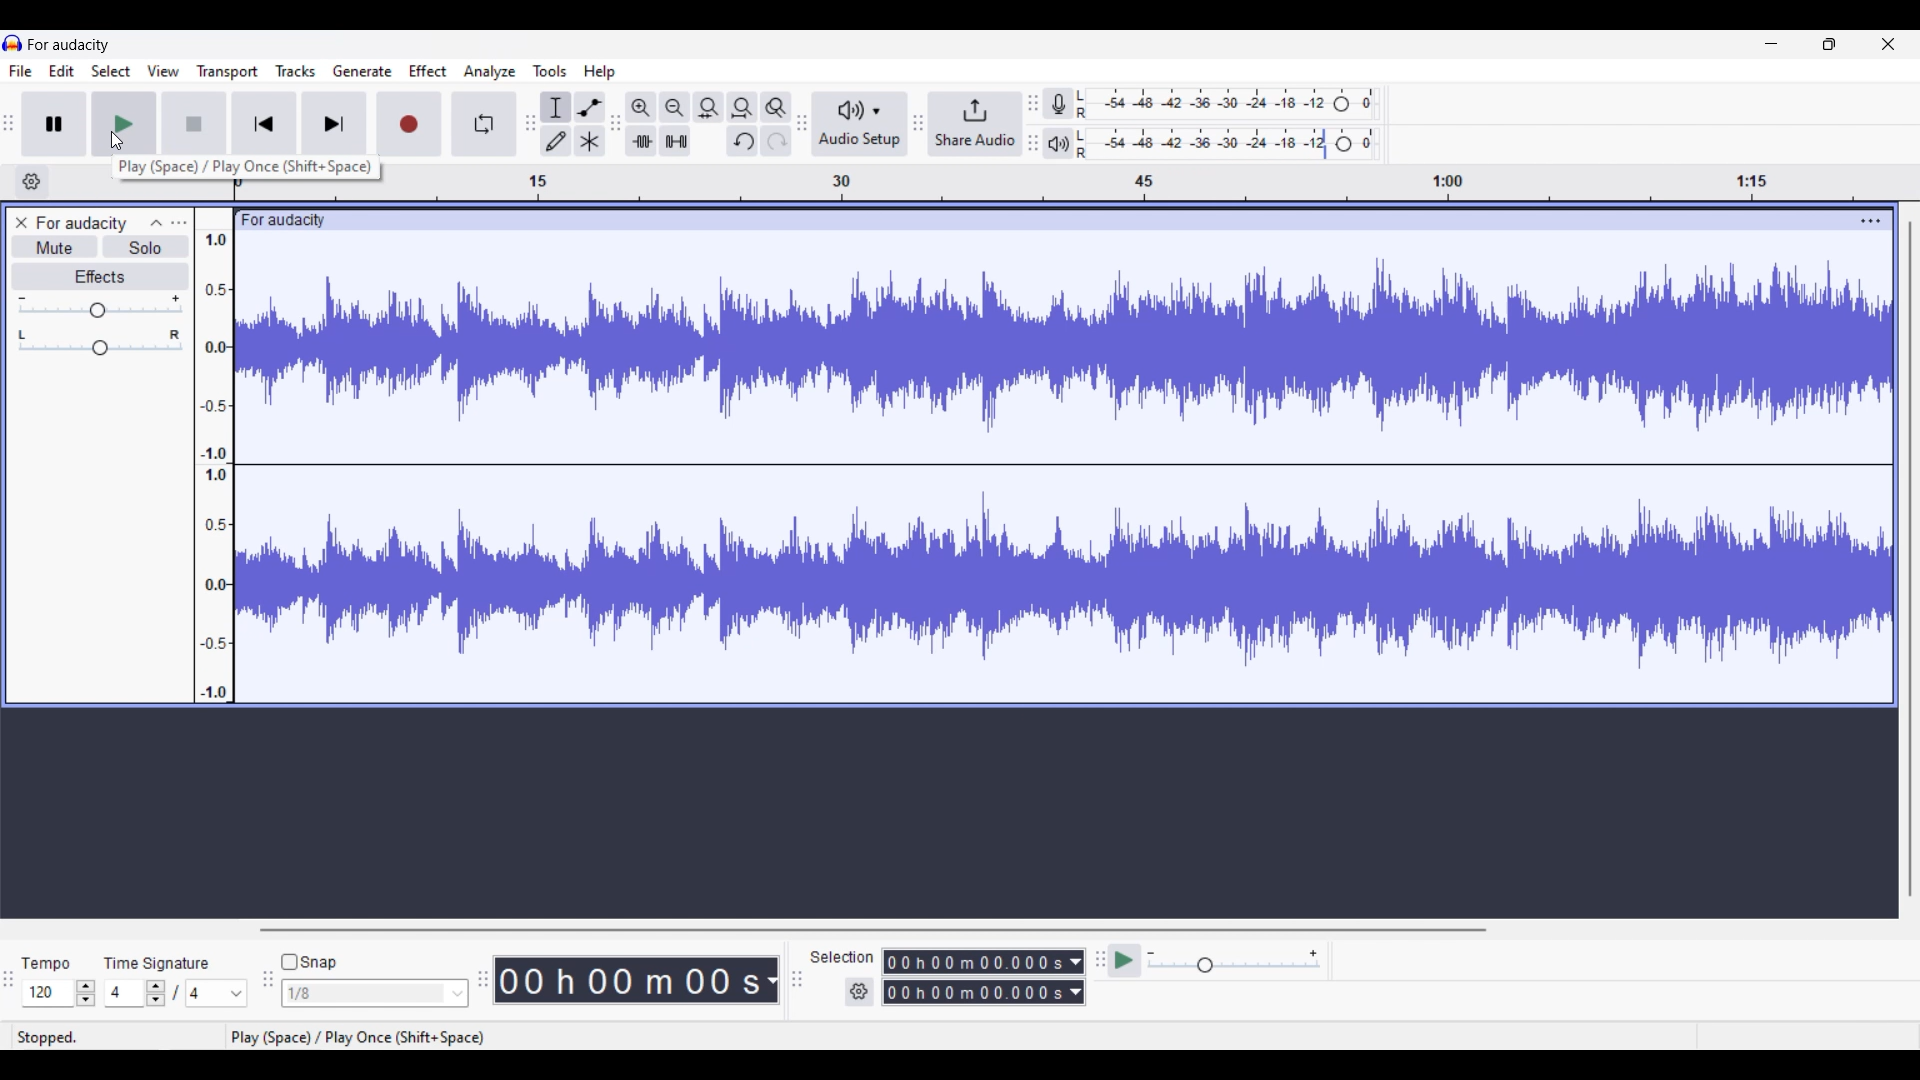 The image size is (1920, 1080). Describe the element at coordinates (975, 977) in the screenshot. I see `Selection duration changed` at that location.